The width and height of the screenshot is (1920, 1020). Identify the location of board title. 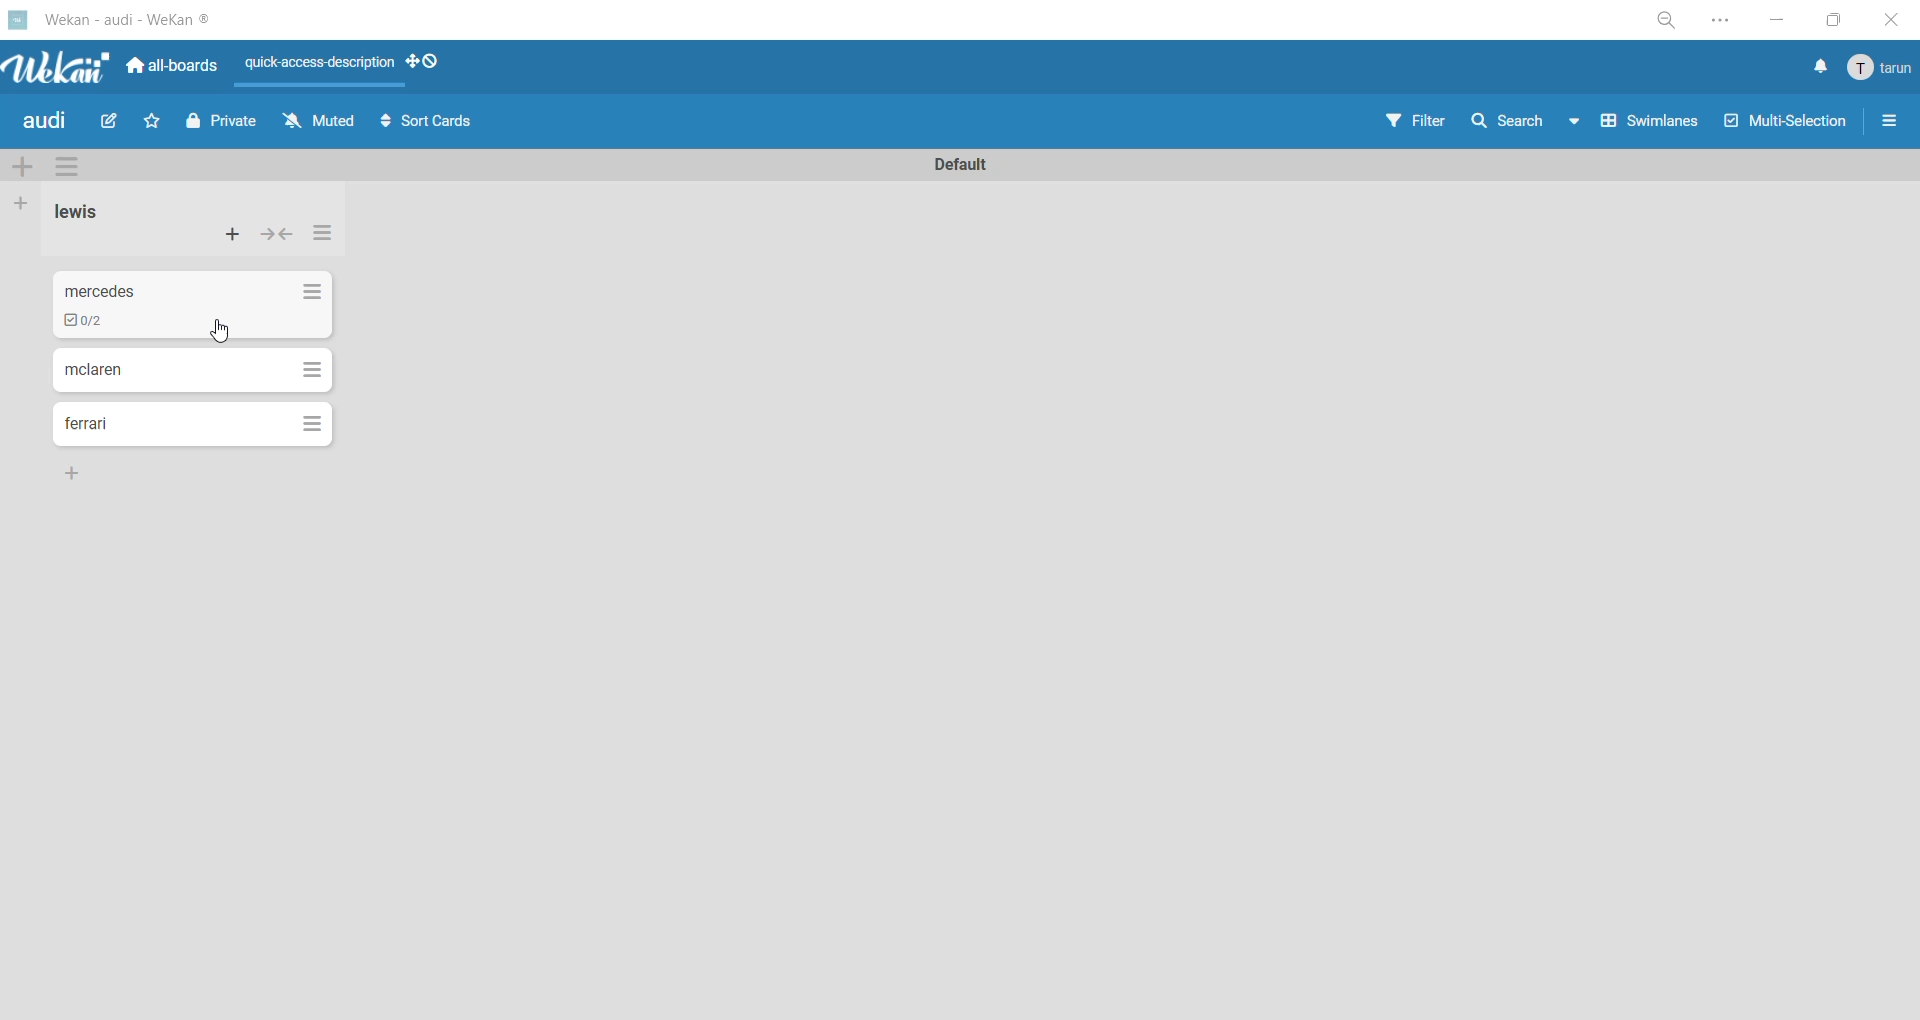
(41, 124).